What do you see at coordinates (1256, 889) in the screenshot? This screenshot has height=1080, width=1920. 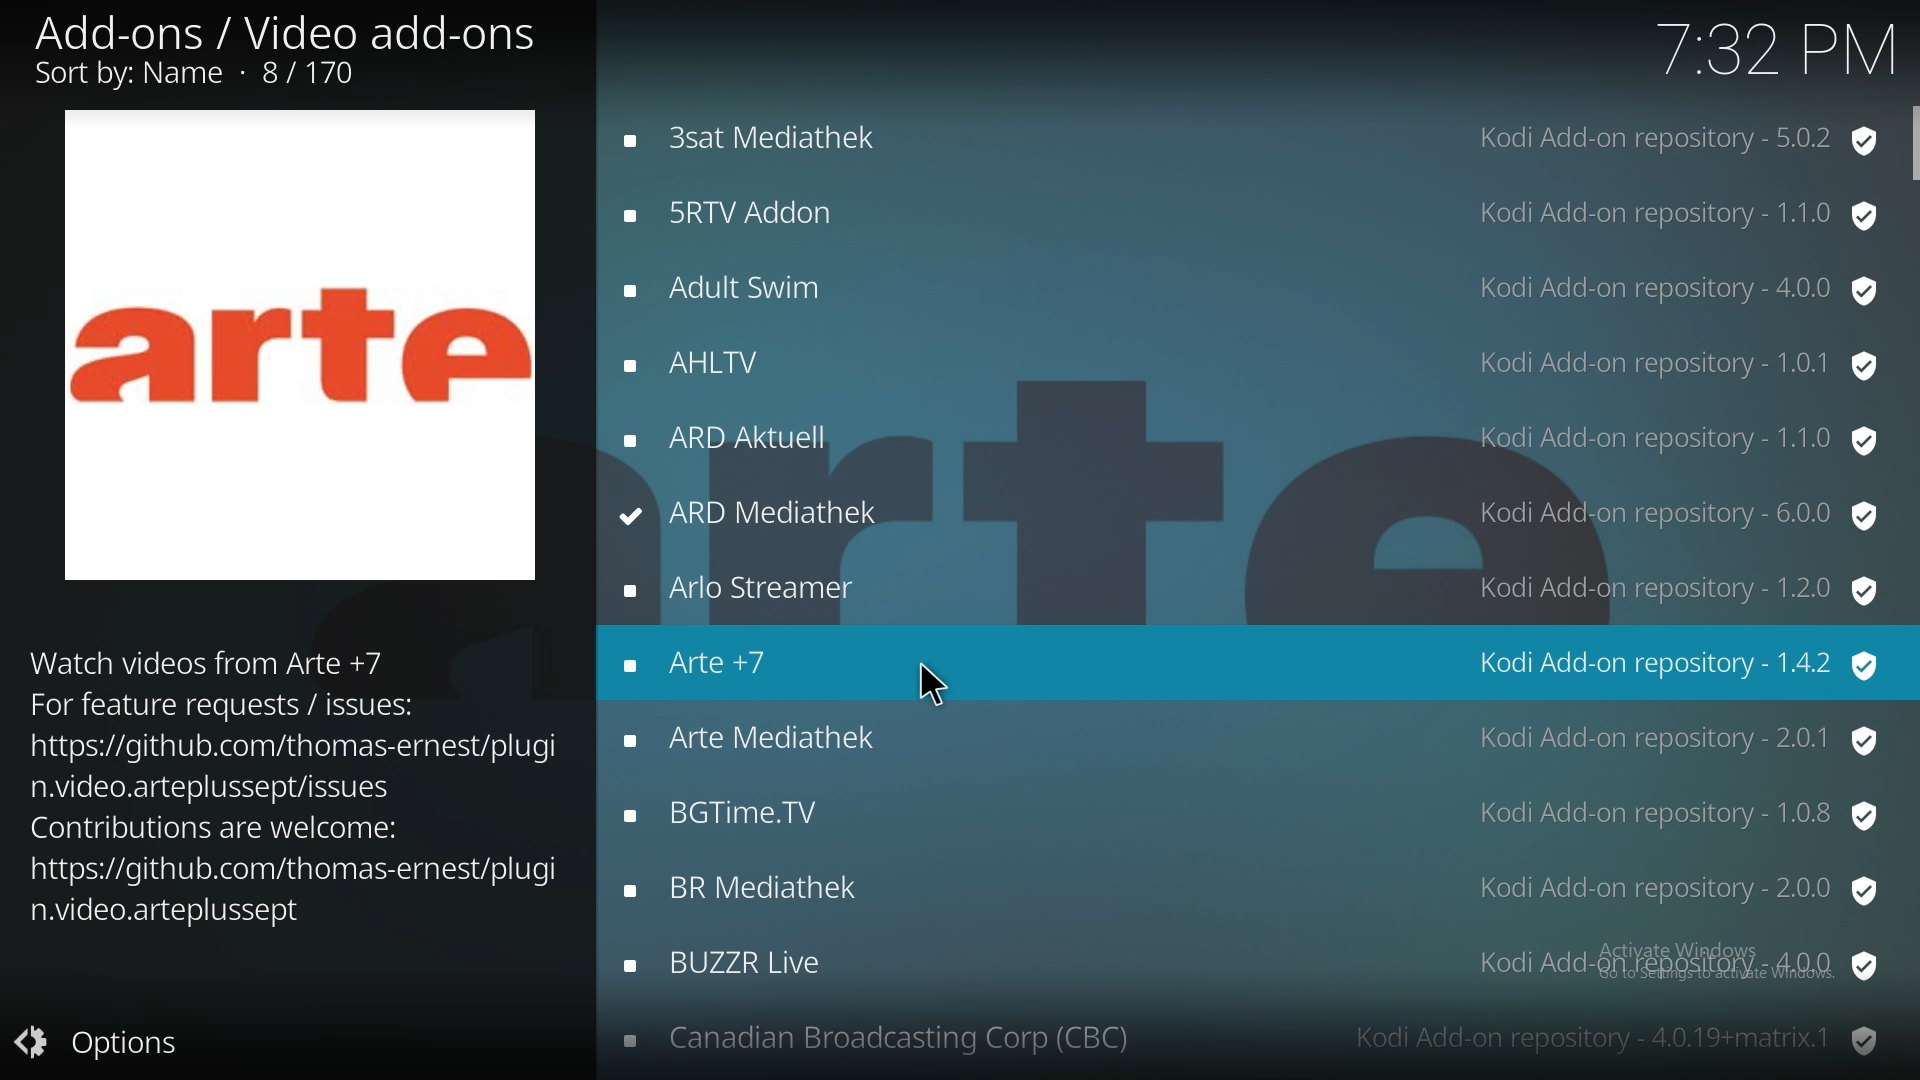 I see `add on` at bounding box center [1256, 889].